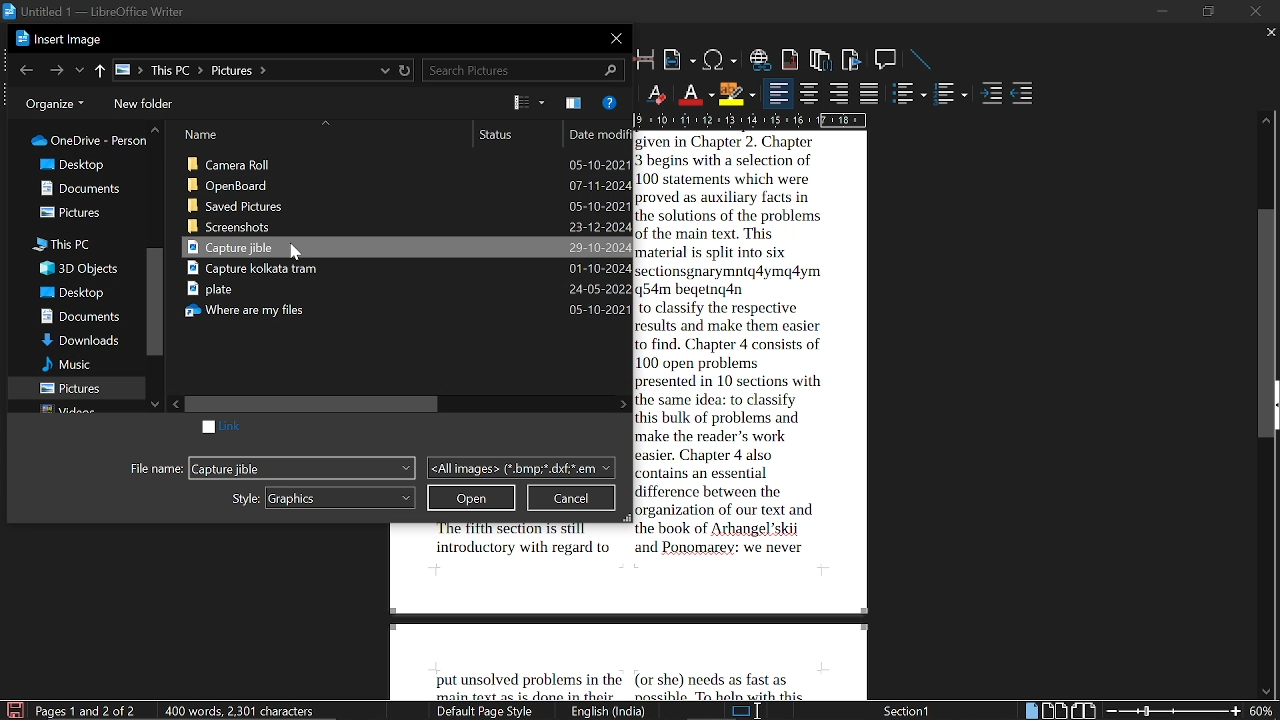  What do you see at coordinates (951, 95) in the screenshot?
I see `toggle ordered list` at bounding box center [951, 95].